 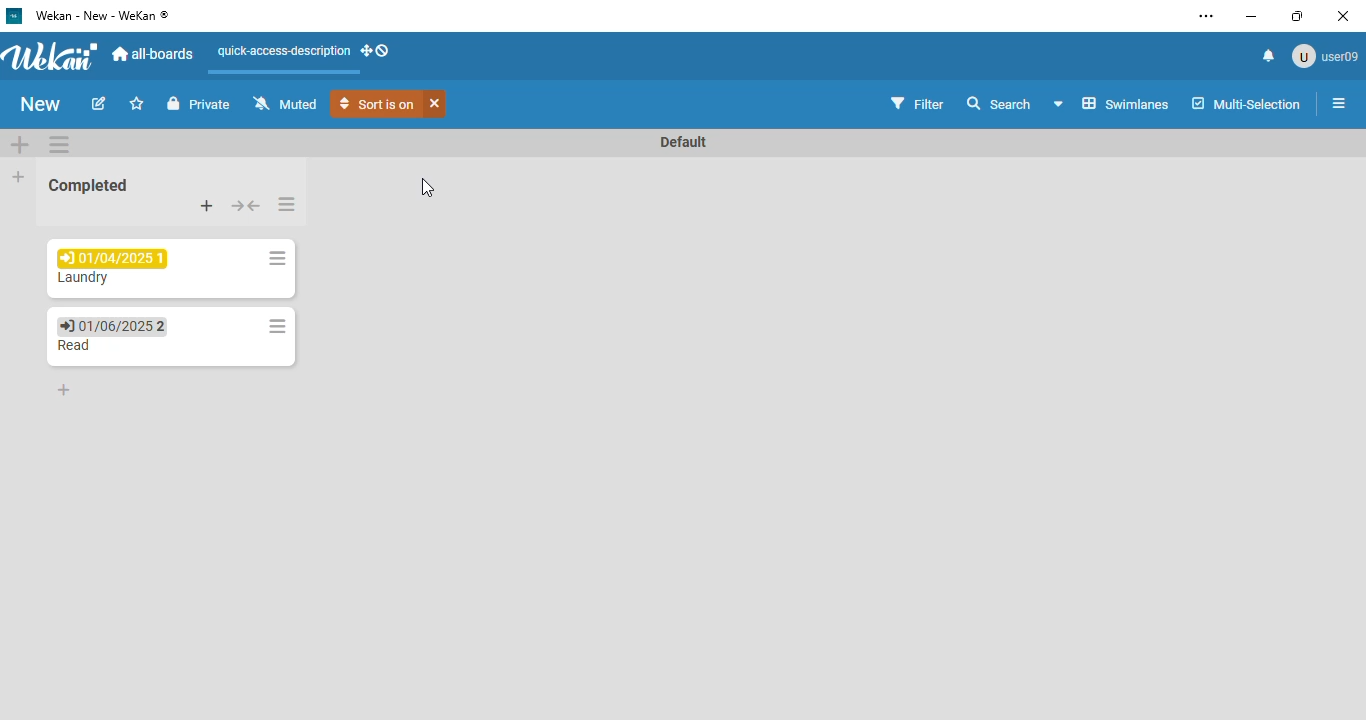 I want to click on wekan, so click(x=52, y=54).